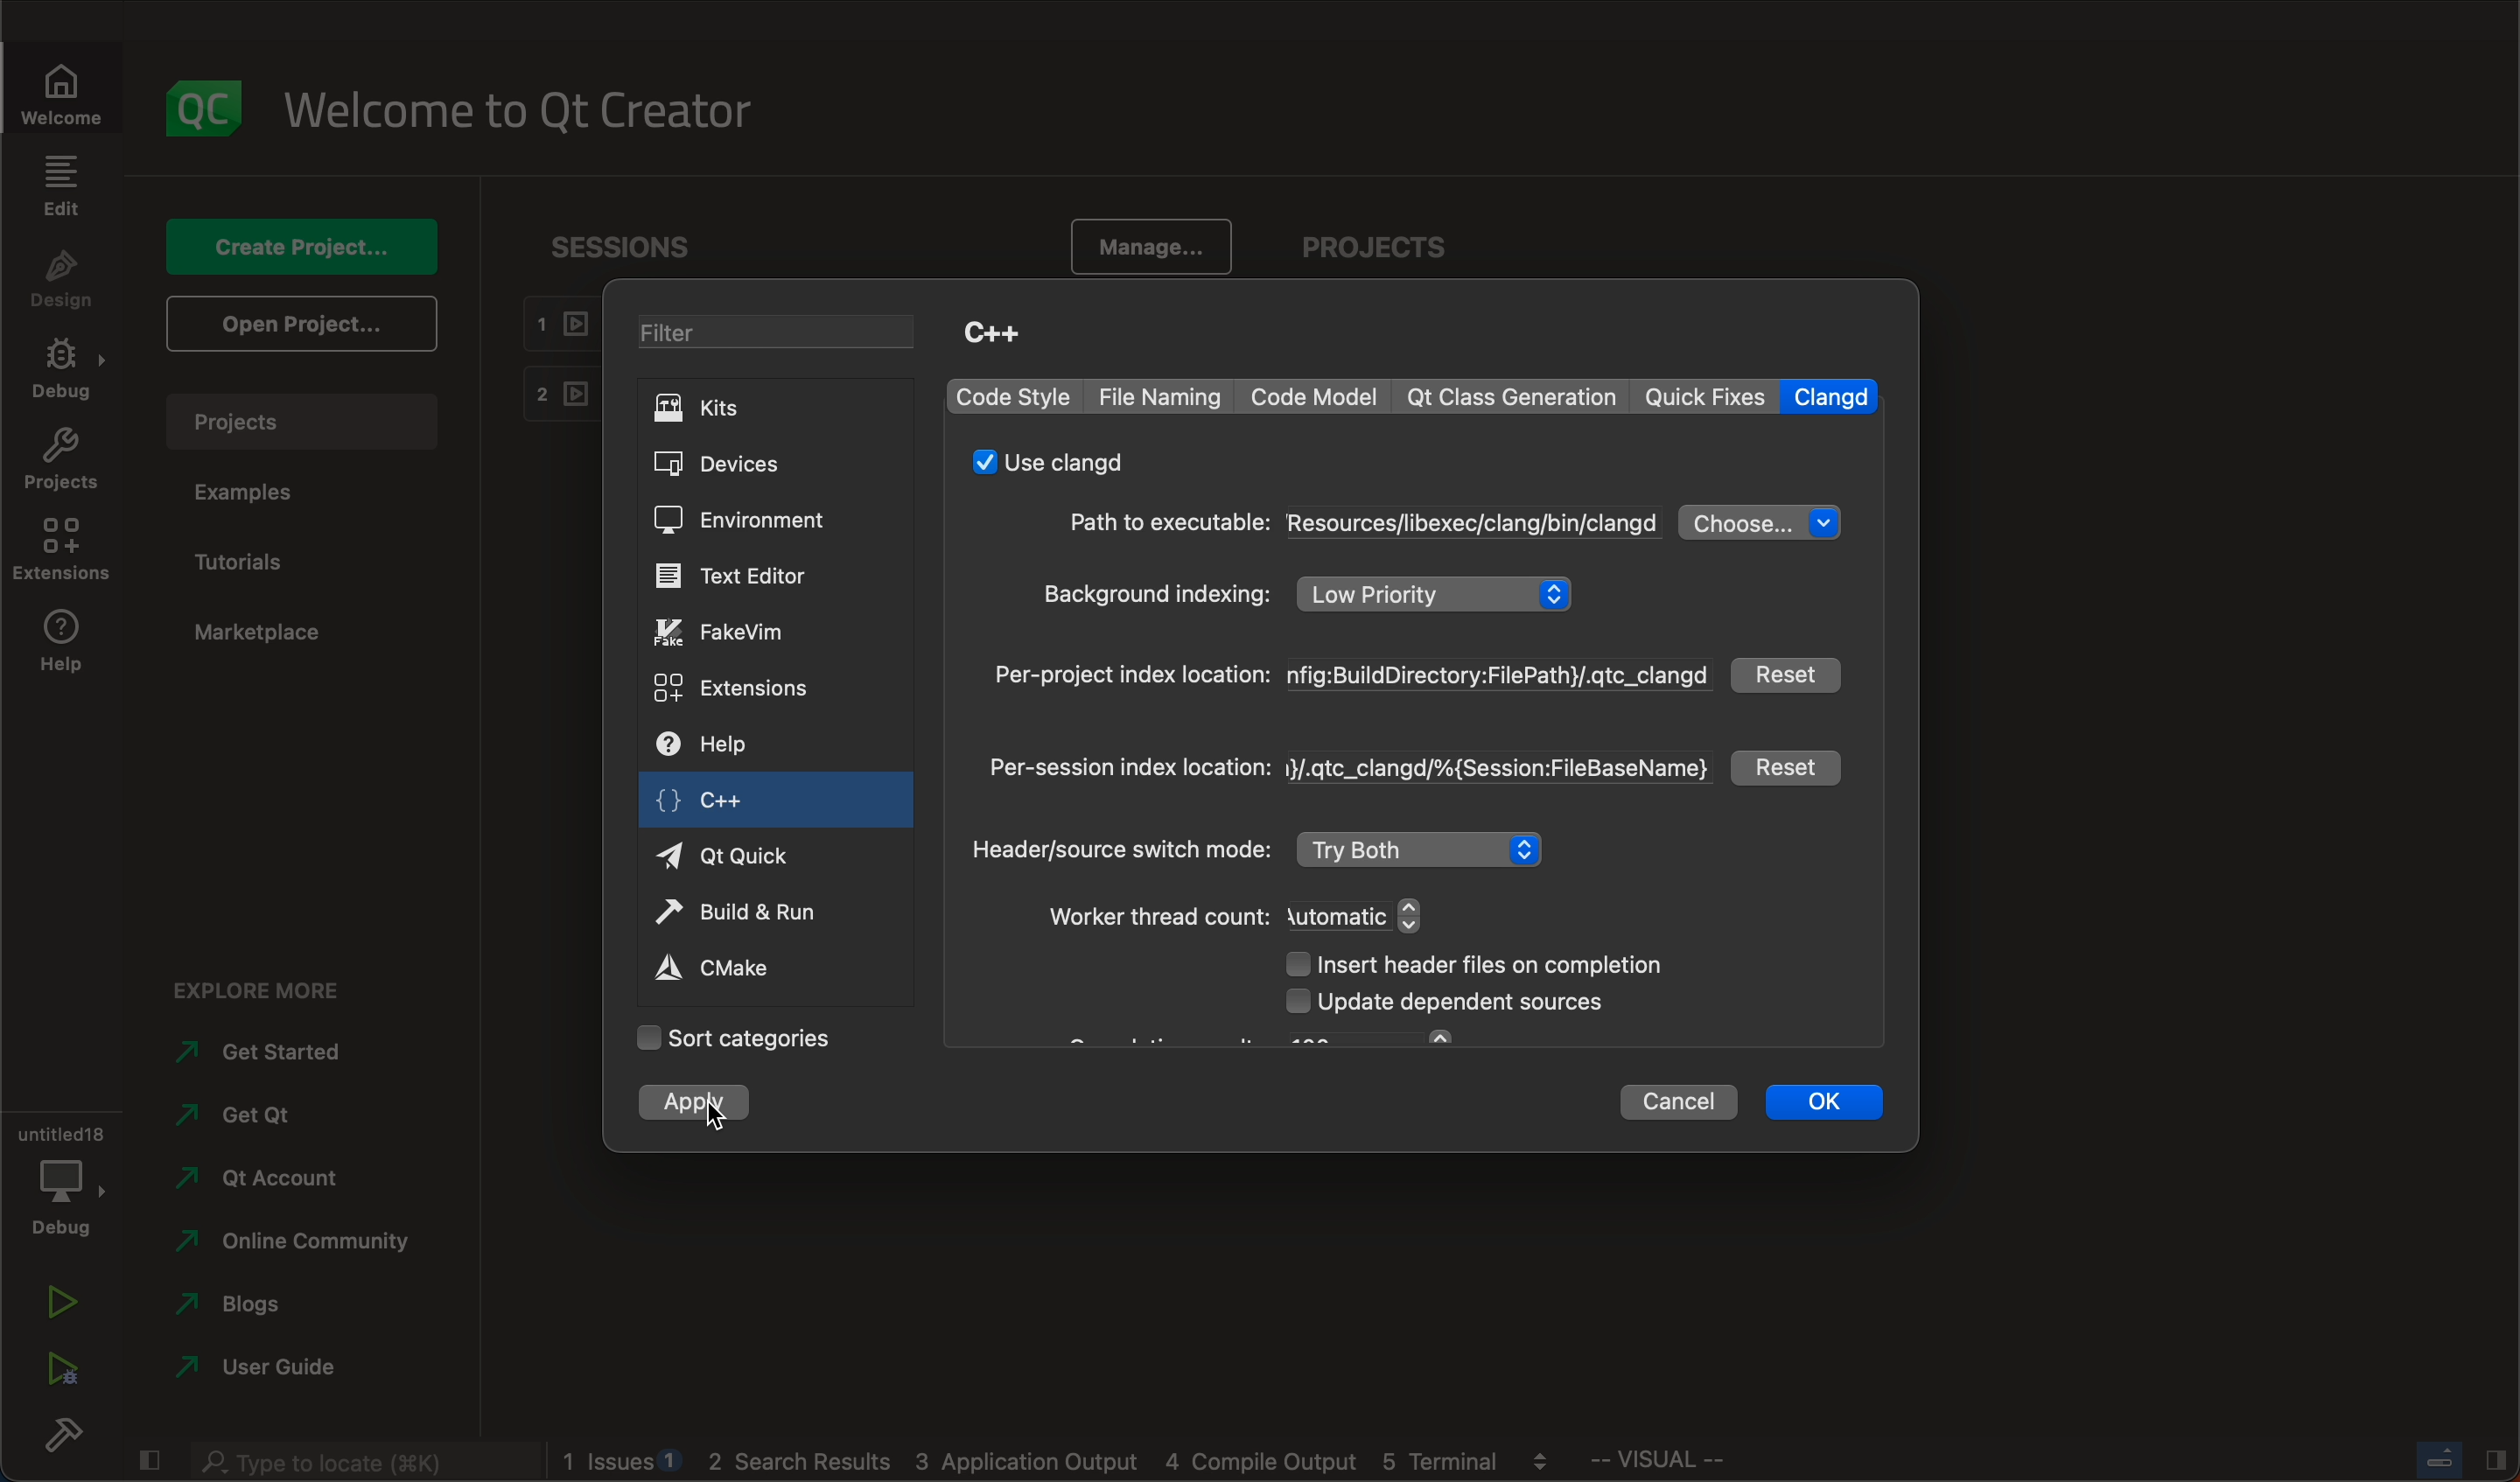  Describe the element at coordinates (65, 1369) in the screenshot. I see `run debug` at that location.